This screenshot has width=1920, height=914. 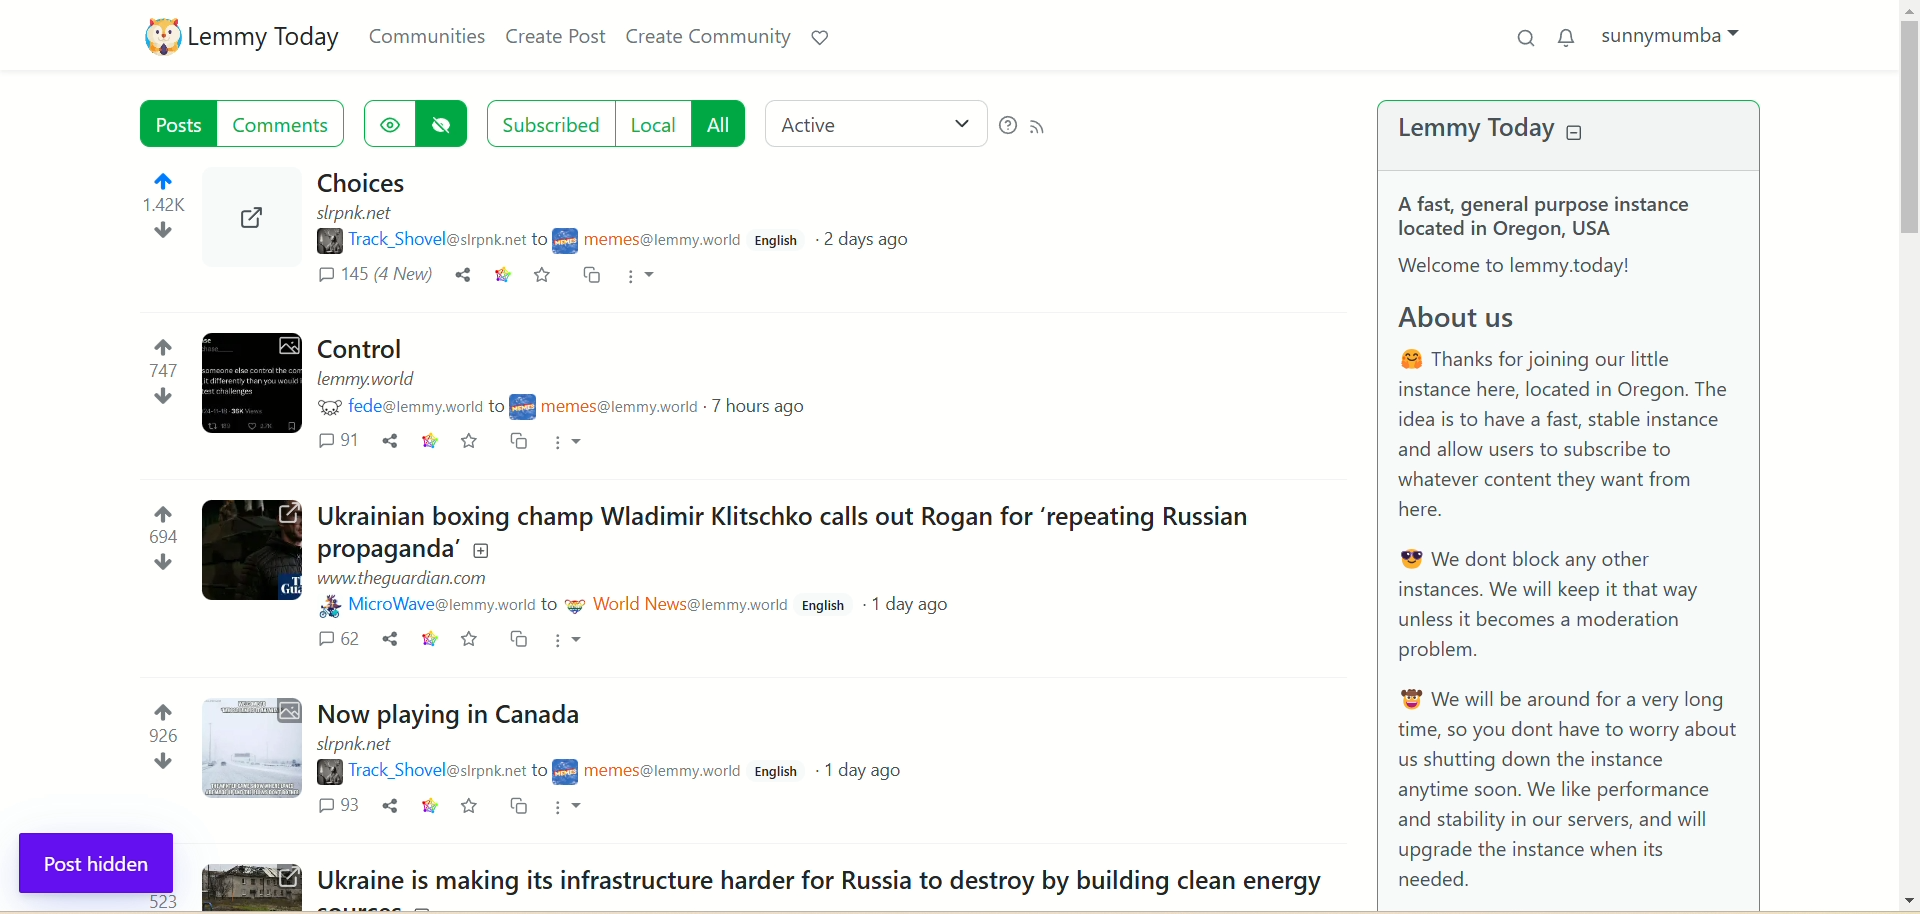 What do you see at coordinates (359, 744) in the screenshot?
I see `URL` at bounding box center [359, 744].